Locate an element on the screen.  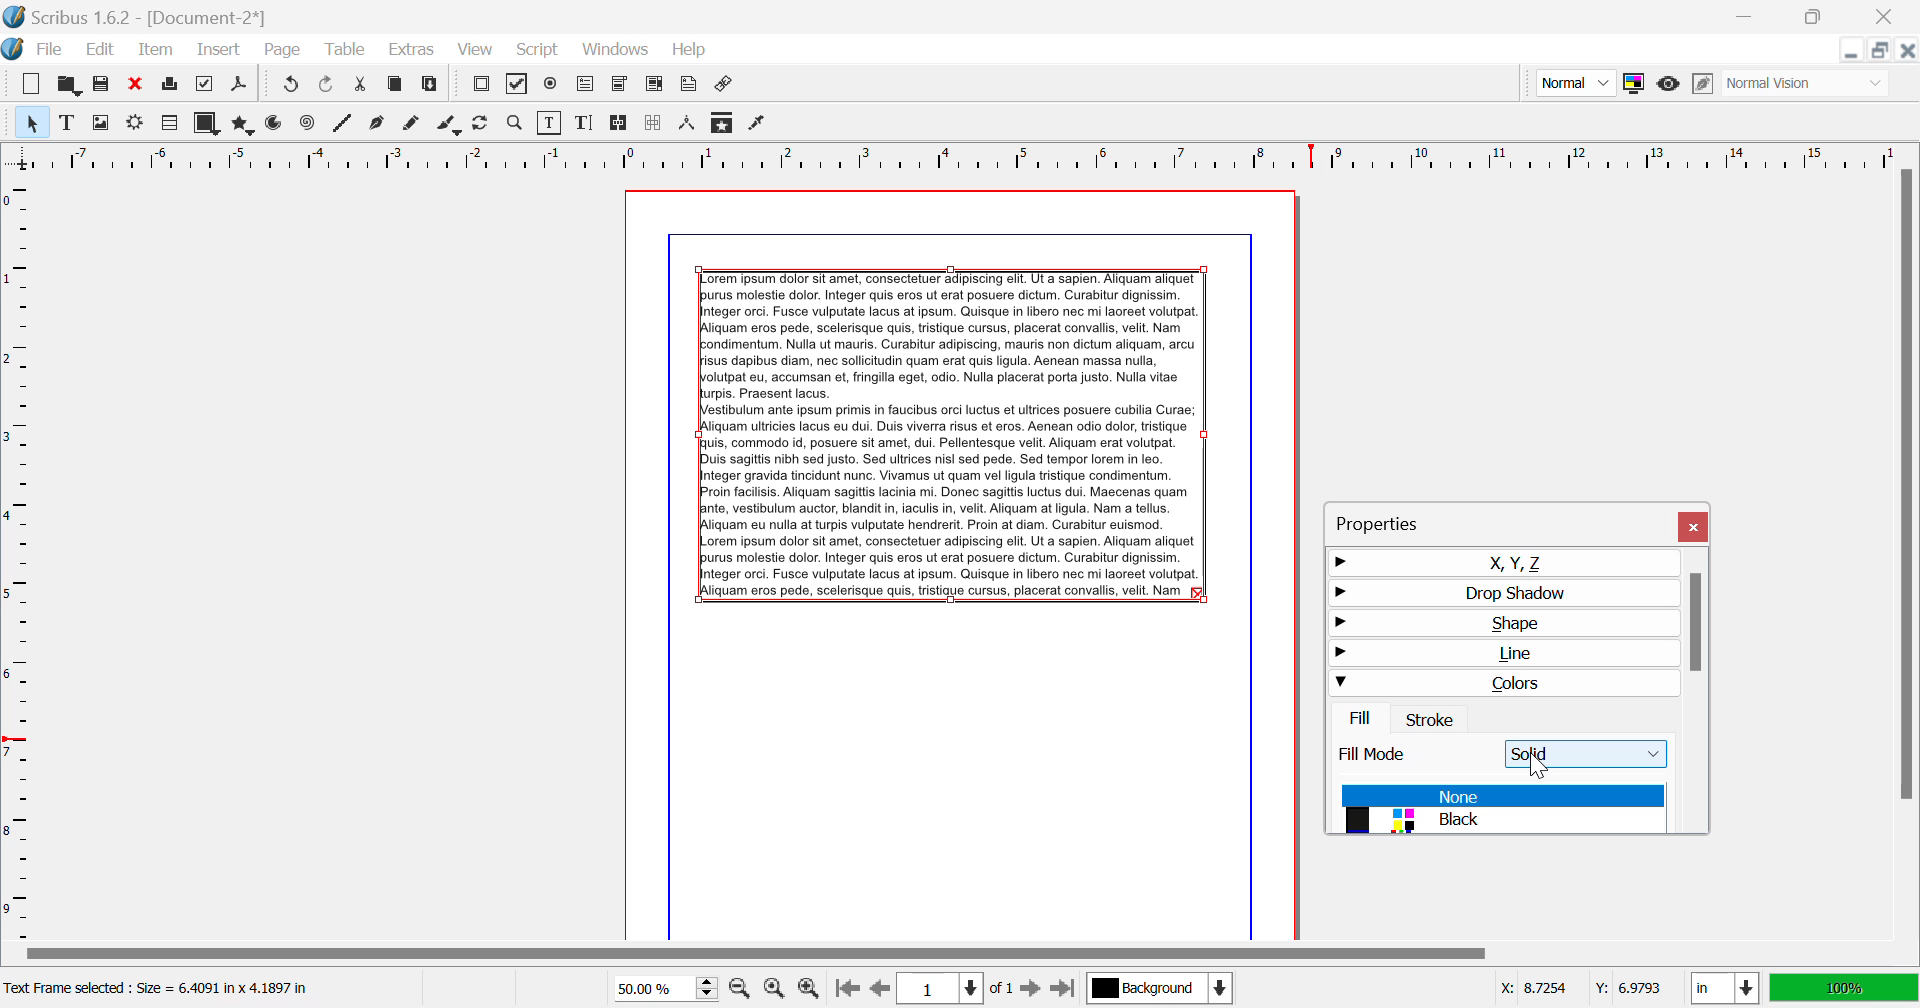
Next Page is located at coordinates (1030, 987).